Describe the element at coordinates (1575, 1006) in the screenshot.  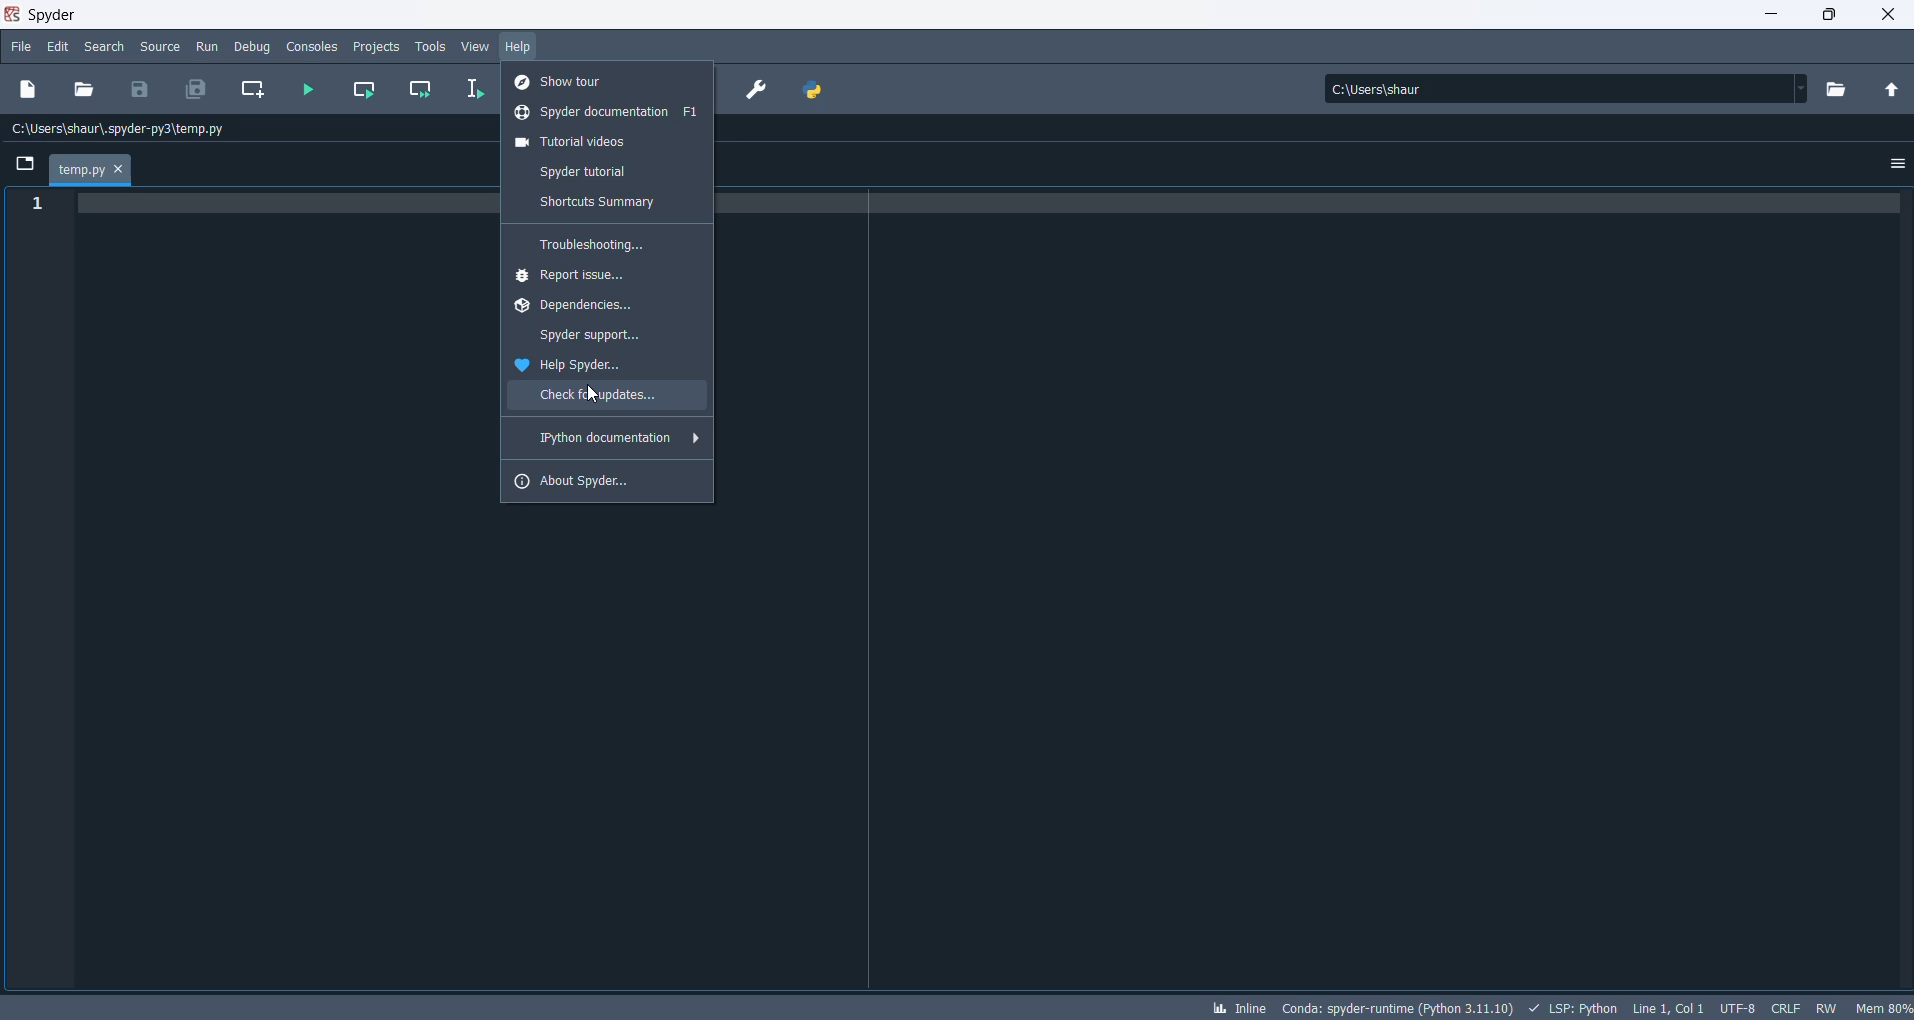
I see `SCRIPT` at that location.